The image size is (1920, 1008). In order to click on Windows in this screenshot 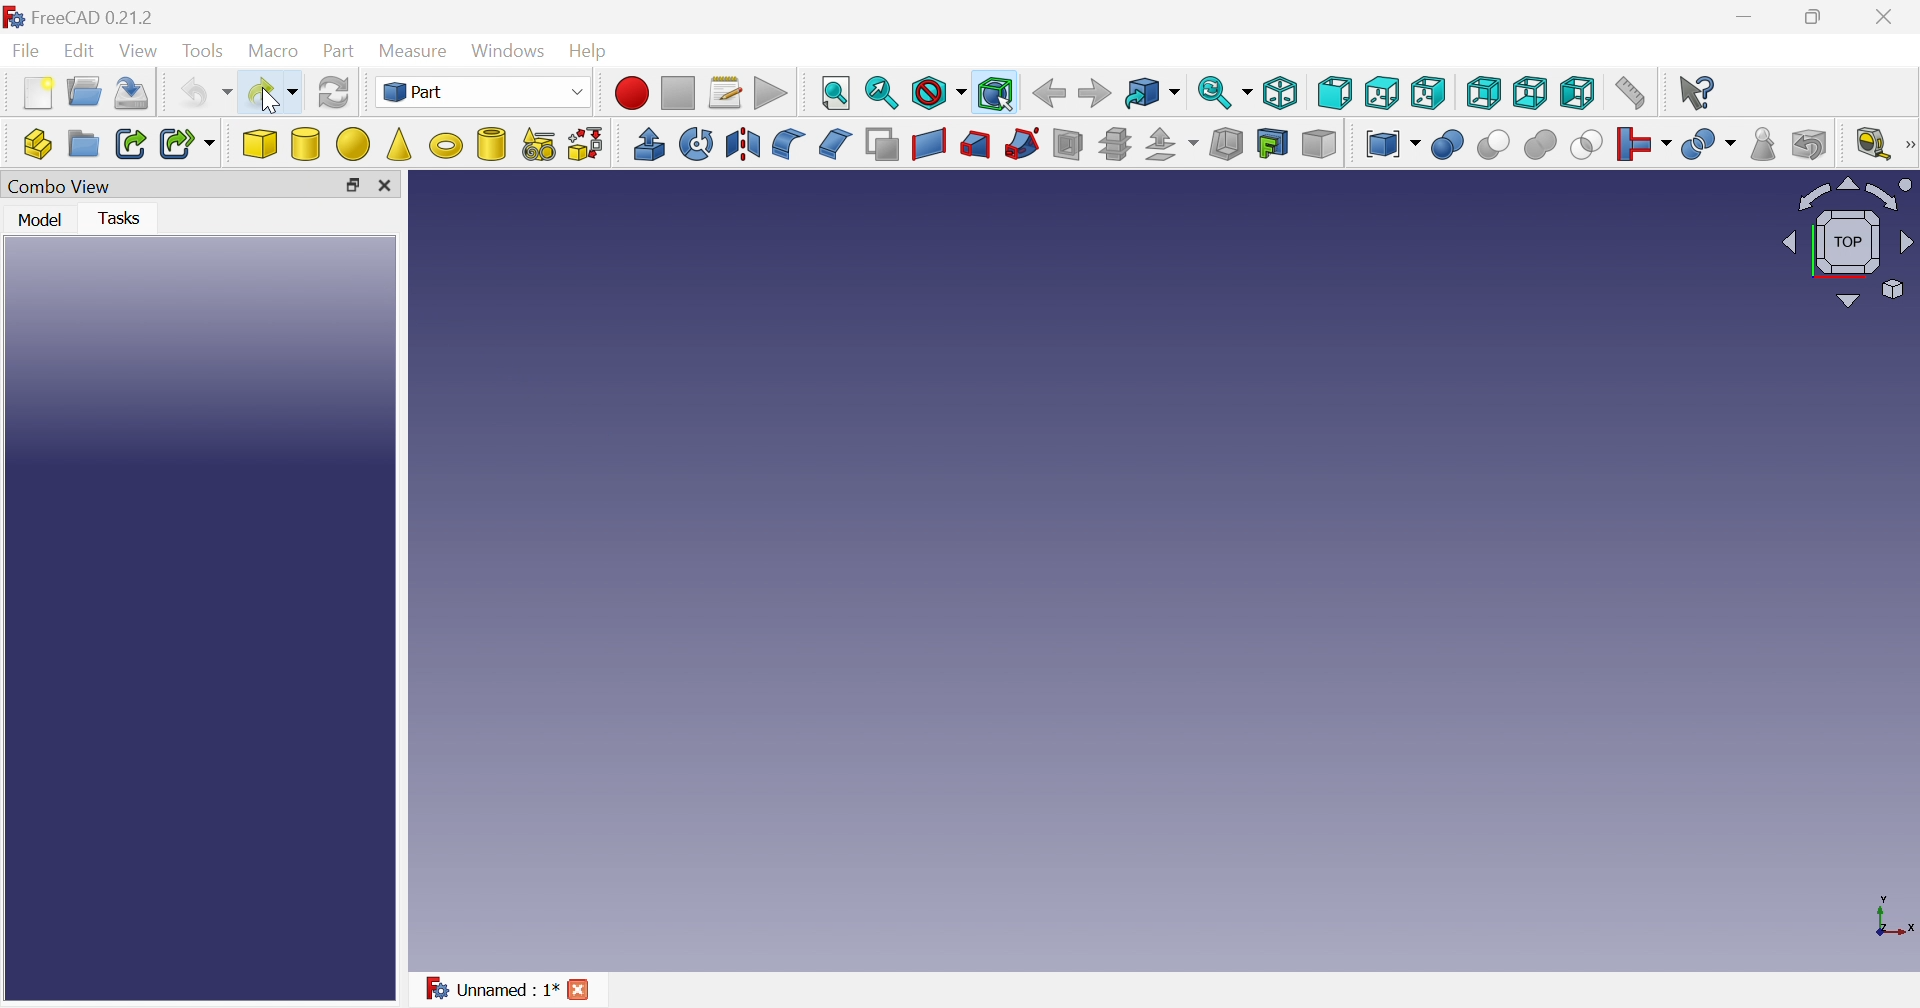, I will do `click(509, 54)`.